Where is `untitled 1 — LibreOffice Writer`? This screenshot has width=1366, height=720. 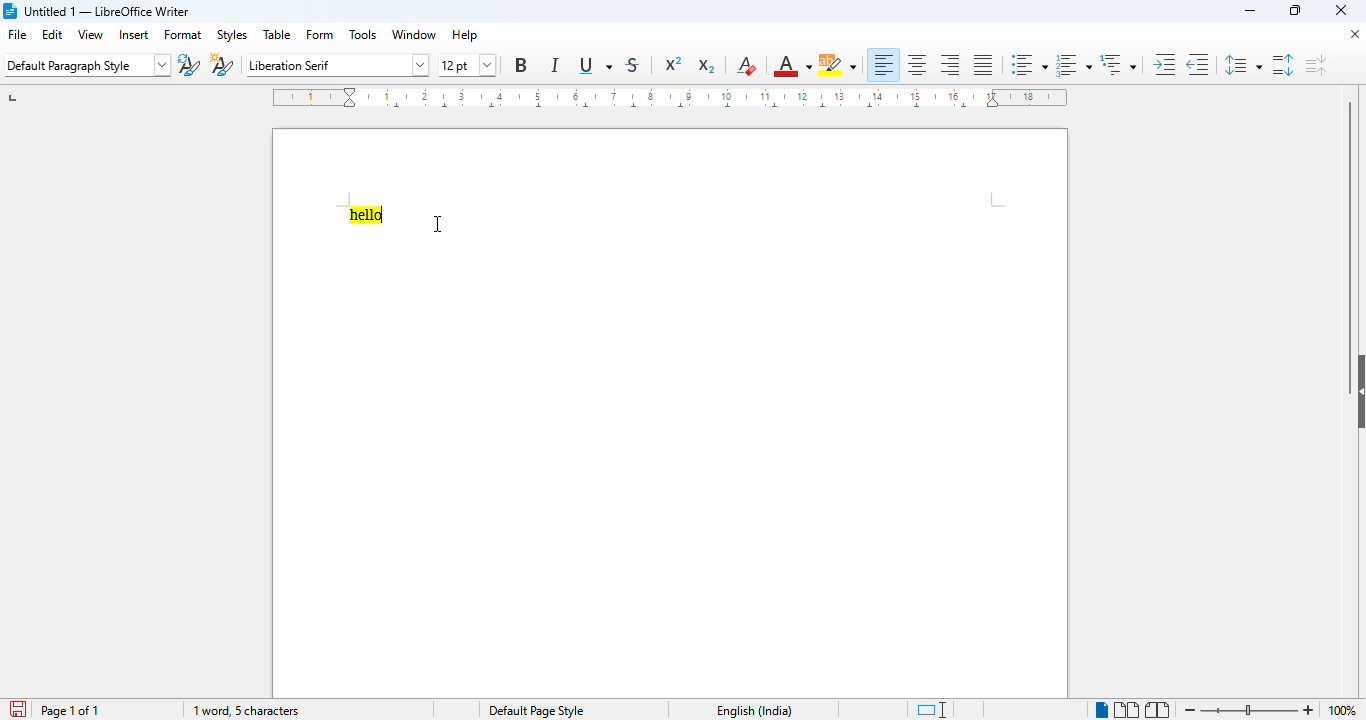 untitled 1 — LibreOffice Writer is located at coordinates (110, 12).